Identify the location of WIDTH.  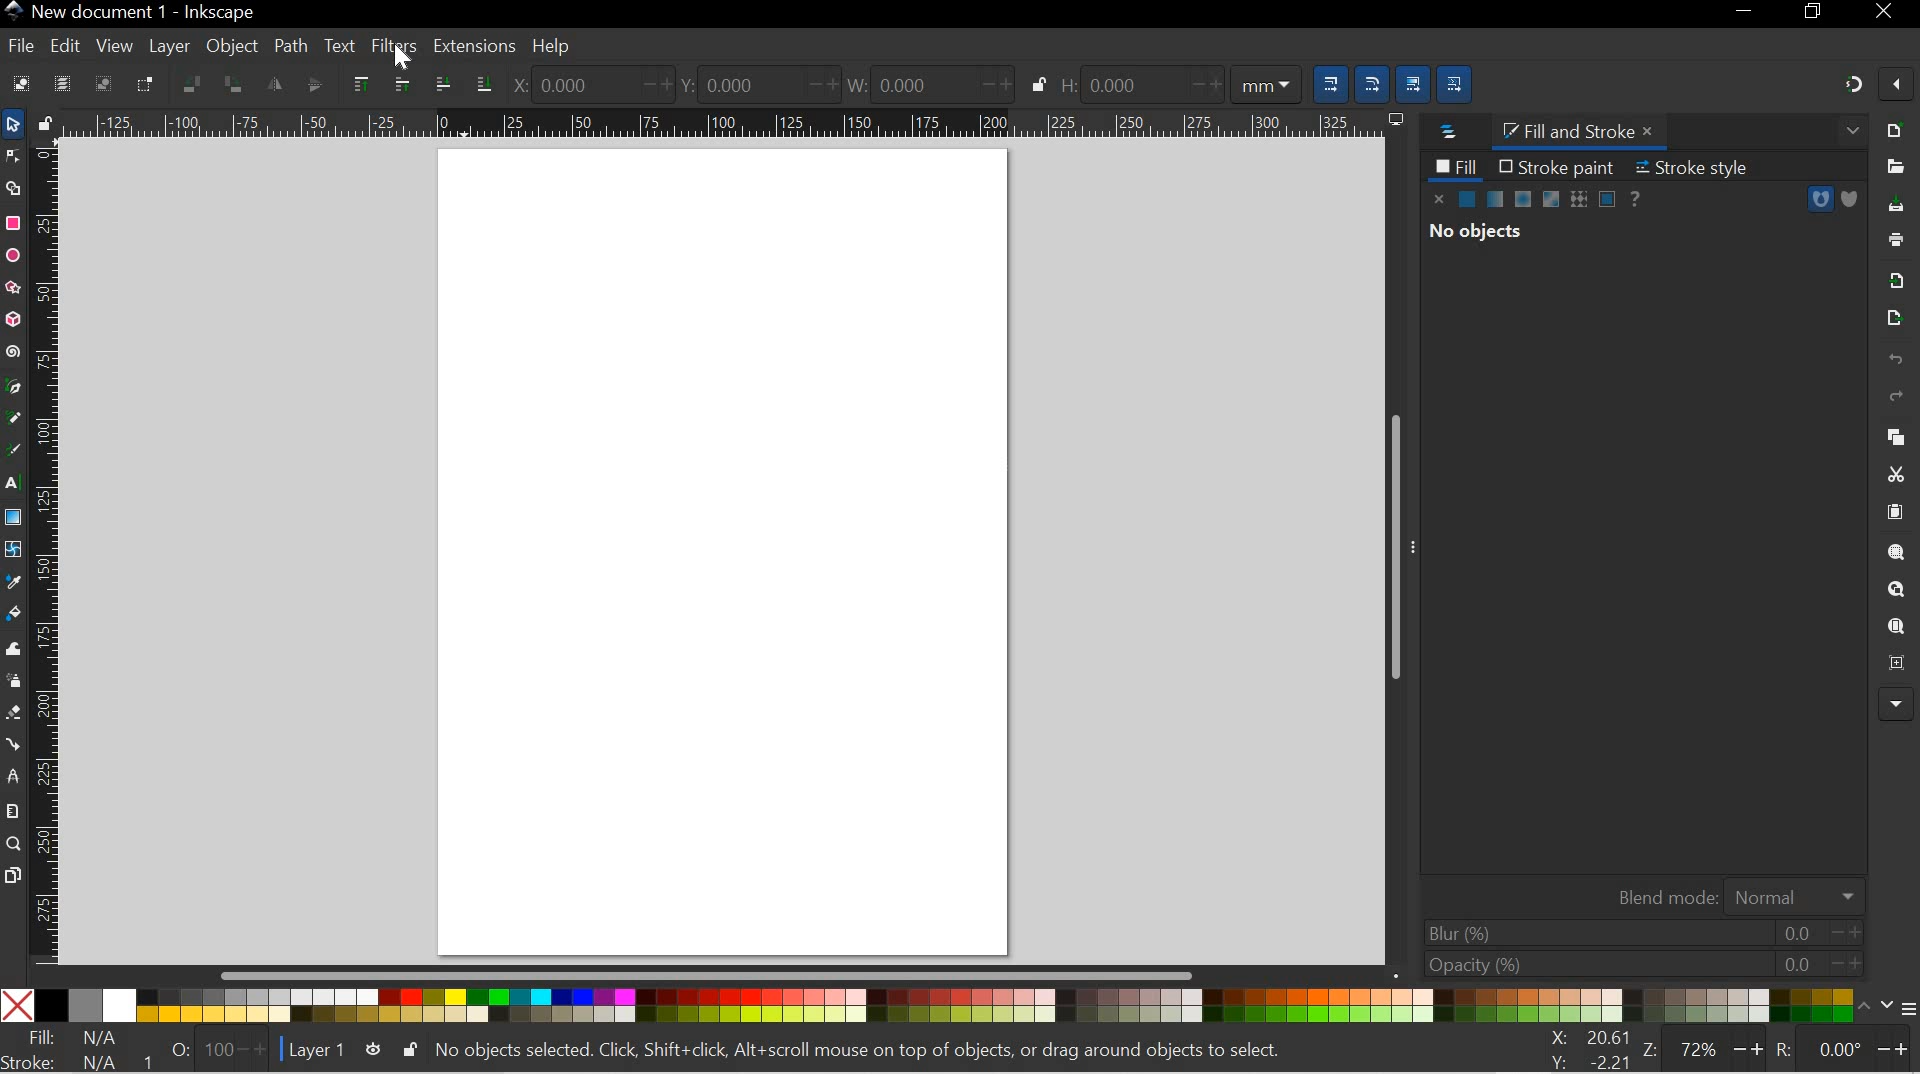
(924, 82).